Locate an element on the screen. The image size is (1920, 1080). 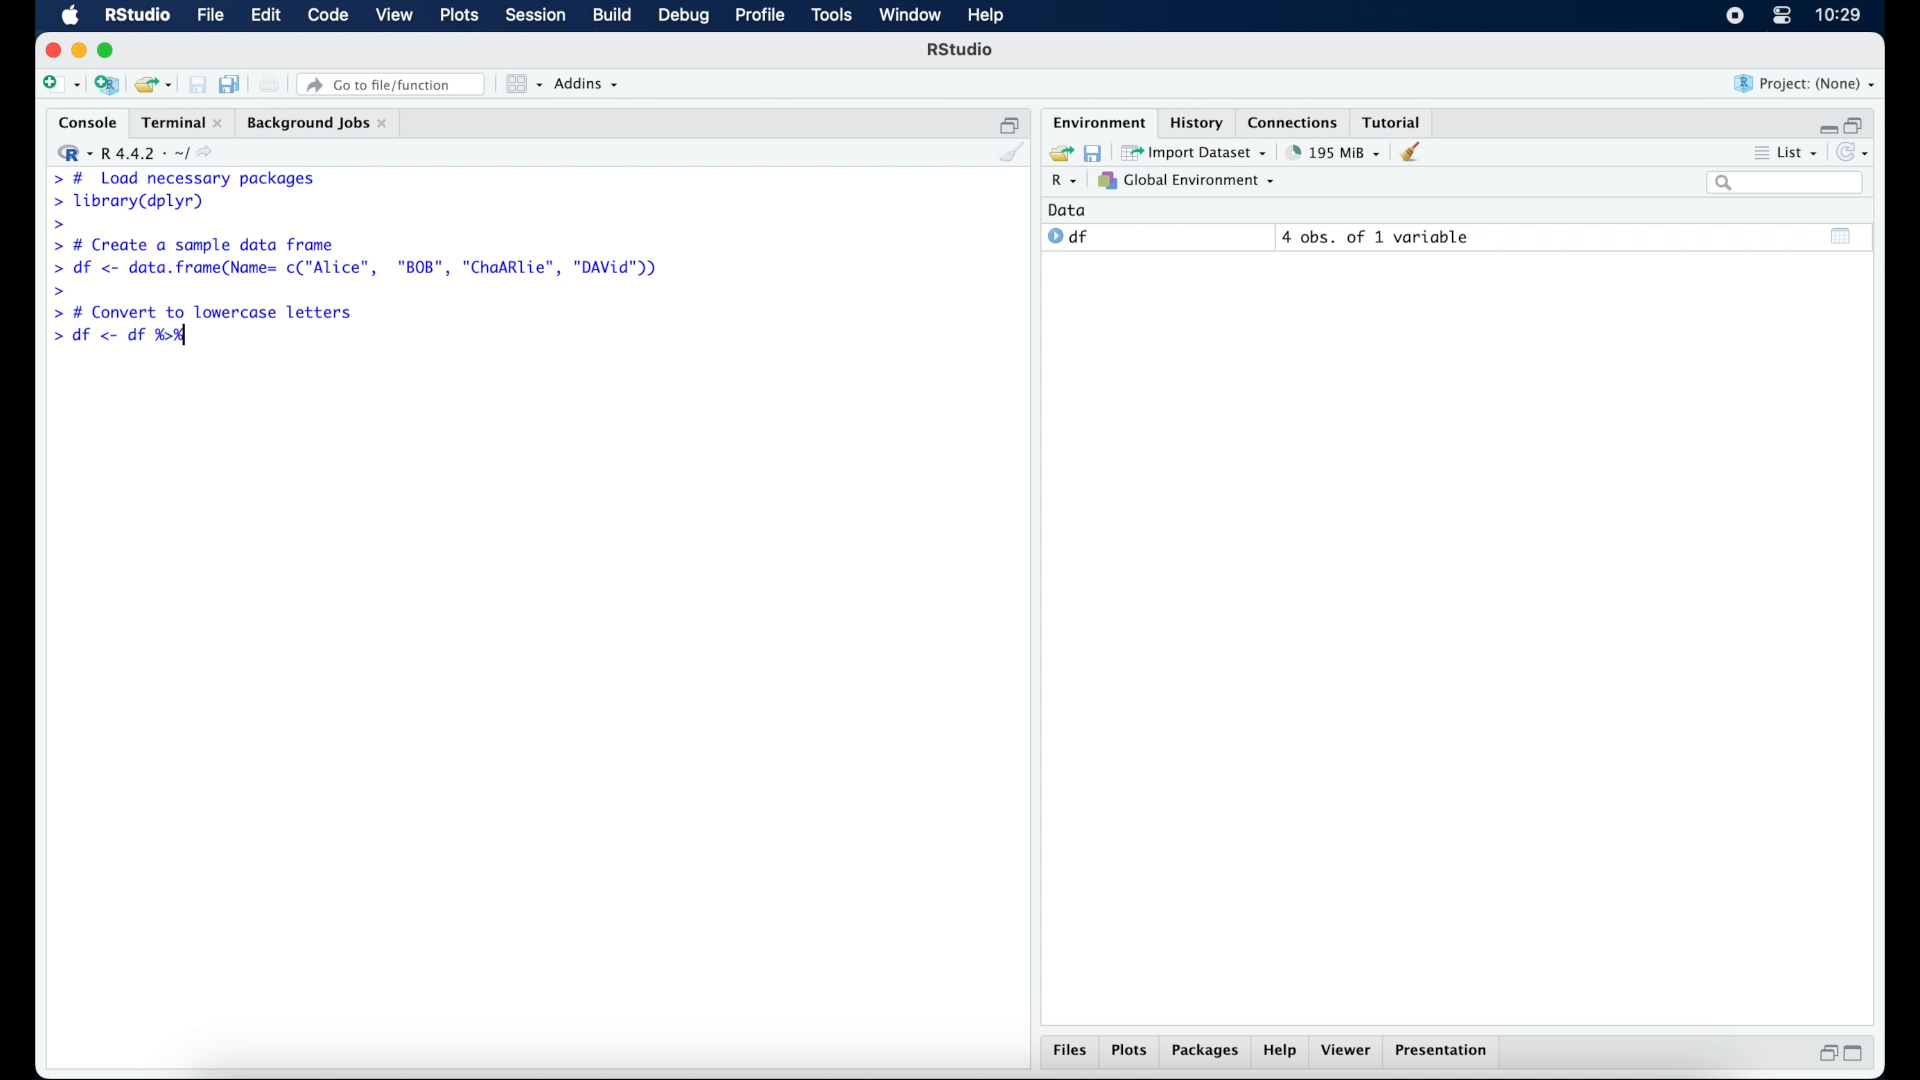
list is located at coordinates (1784, 155).